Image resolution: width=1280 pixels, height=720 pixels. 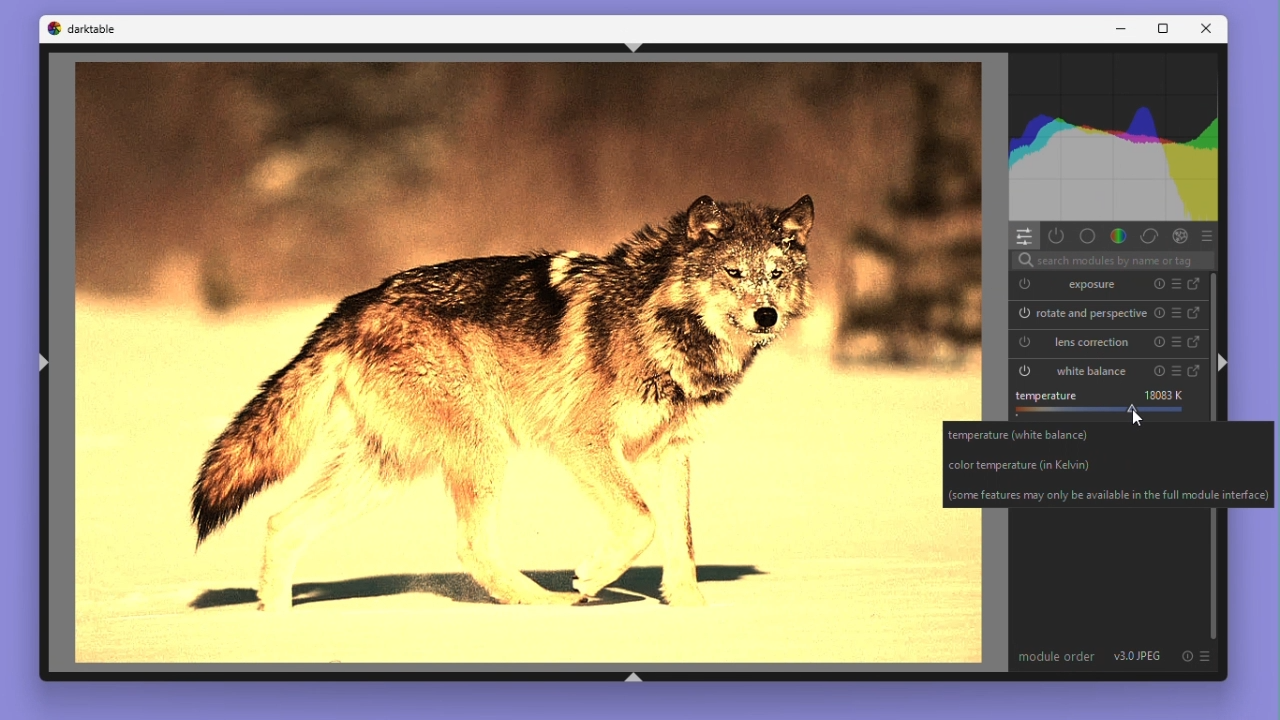 What do you see at coordinates (1140, 415) in the screenshot?
I see `cursor` at bounding box center [1140, 415].